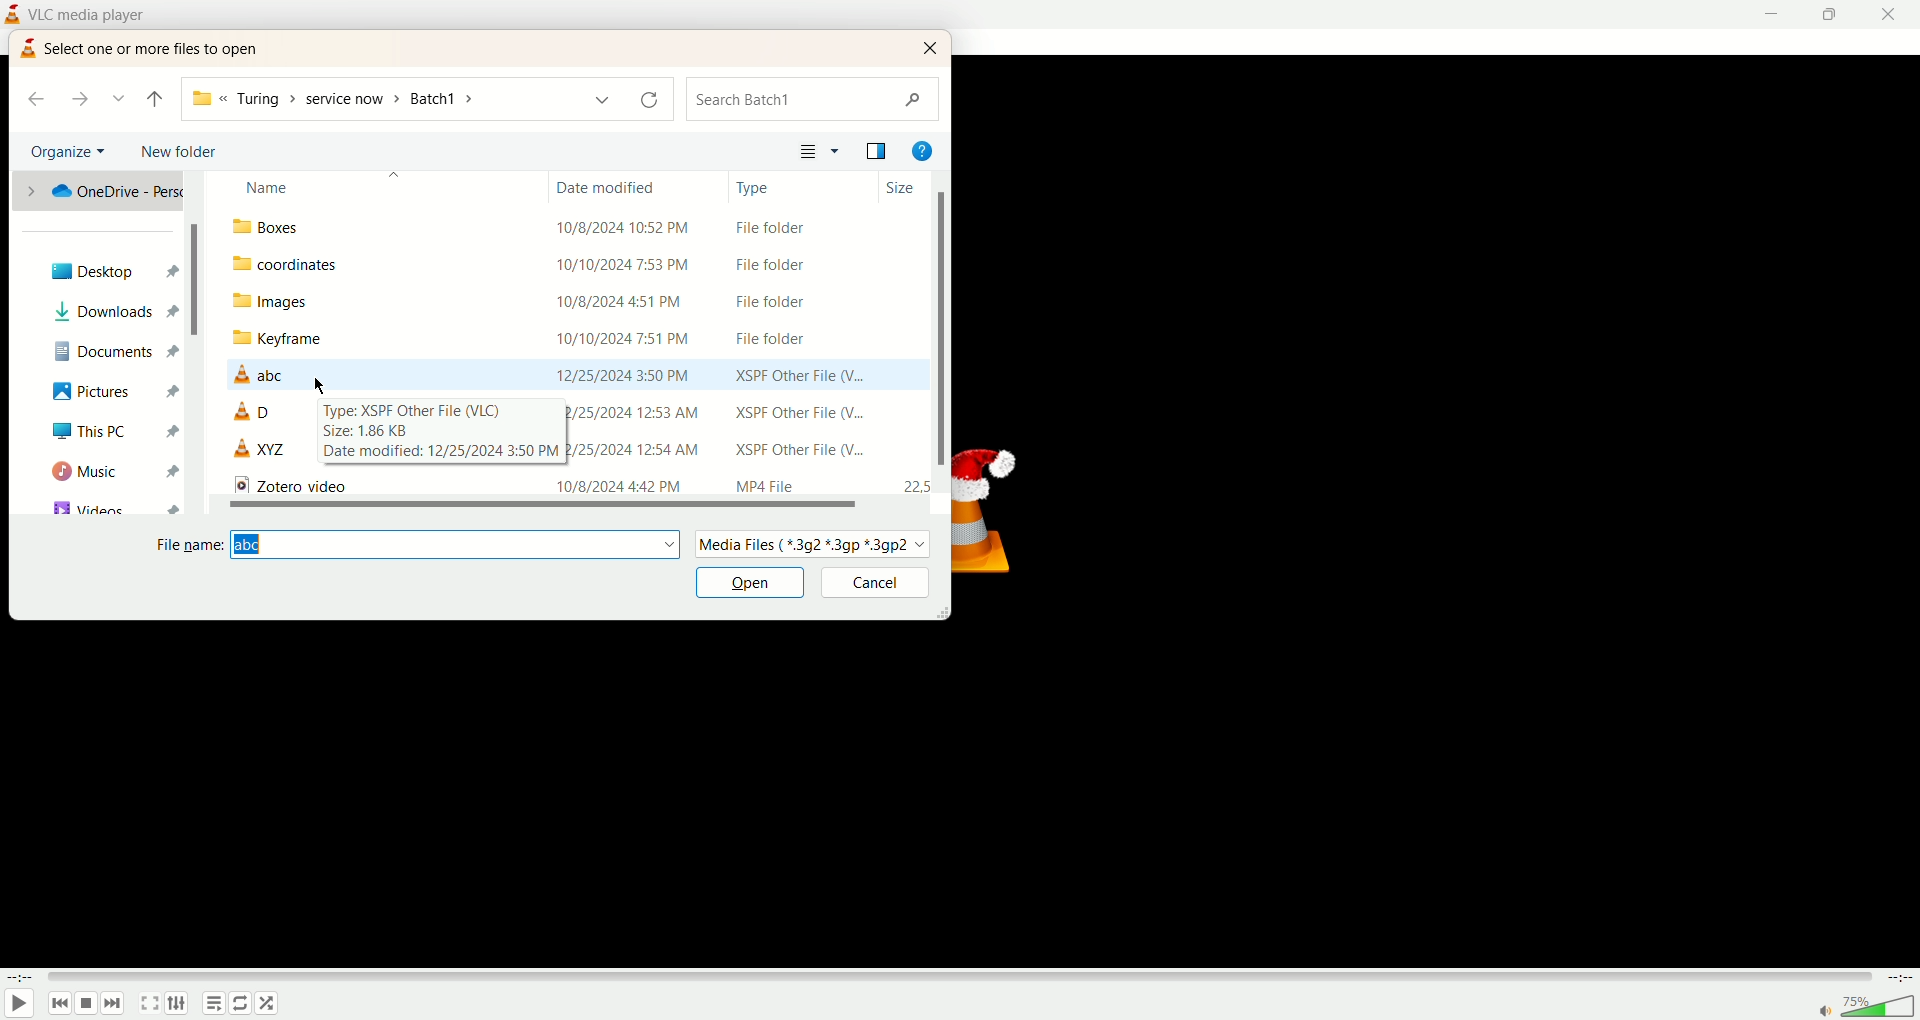 The height and width of the screenshot is (1020, 1920). Describe the element at coordinates (1897, 977) in the screenshot. I see `time left` at that location.